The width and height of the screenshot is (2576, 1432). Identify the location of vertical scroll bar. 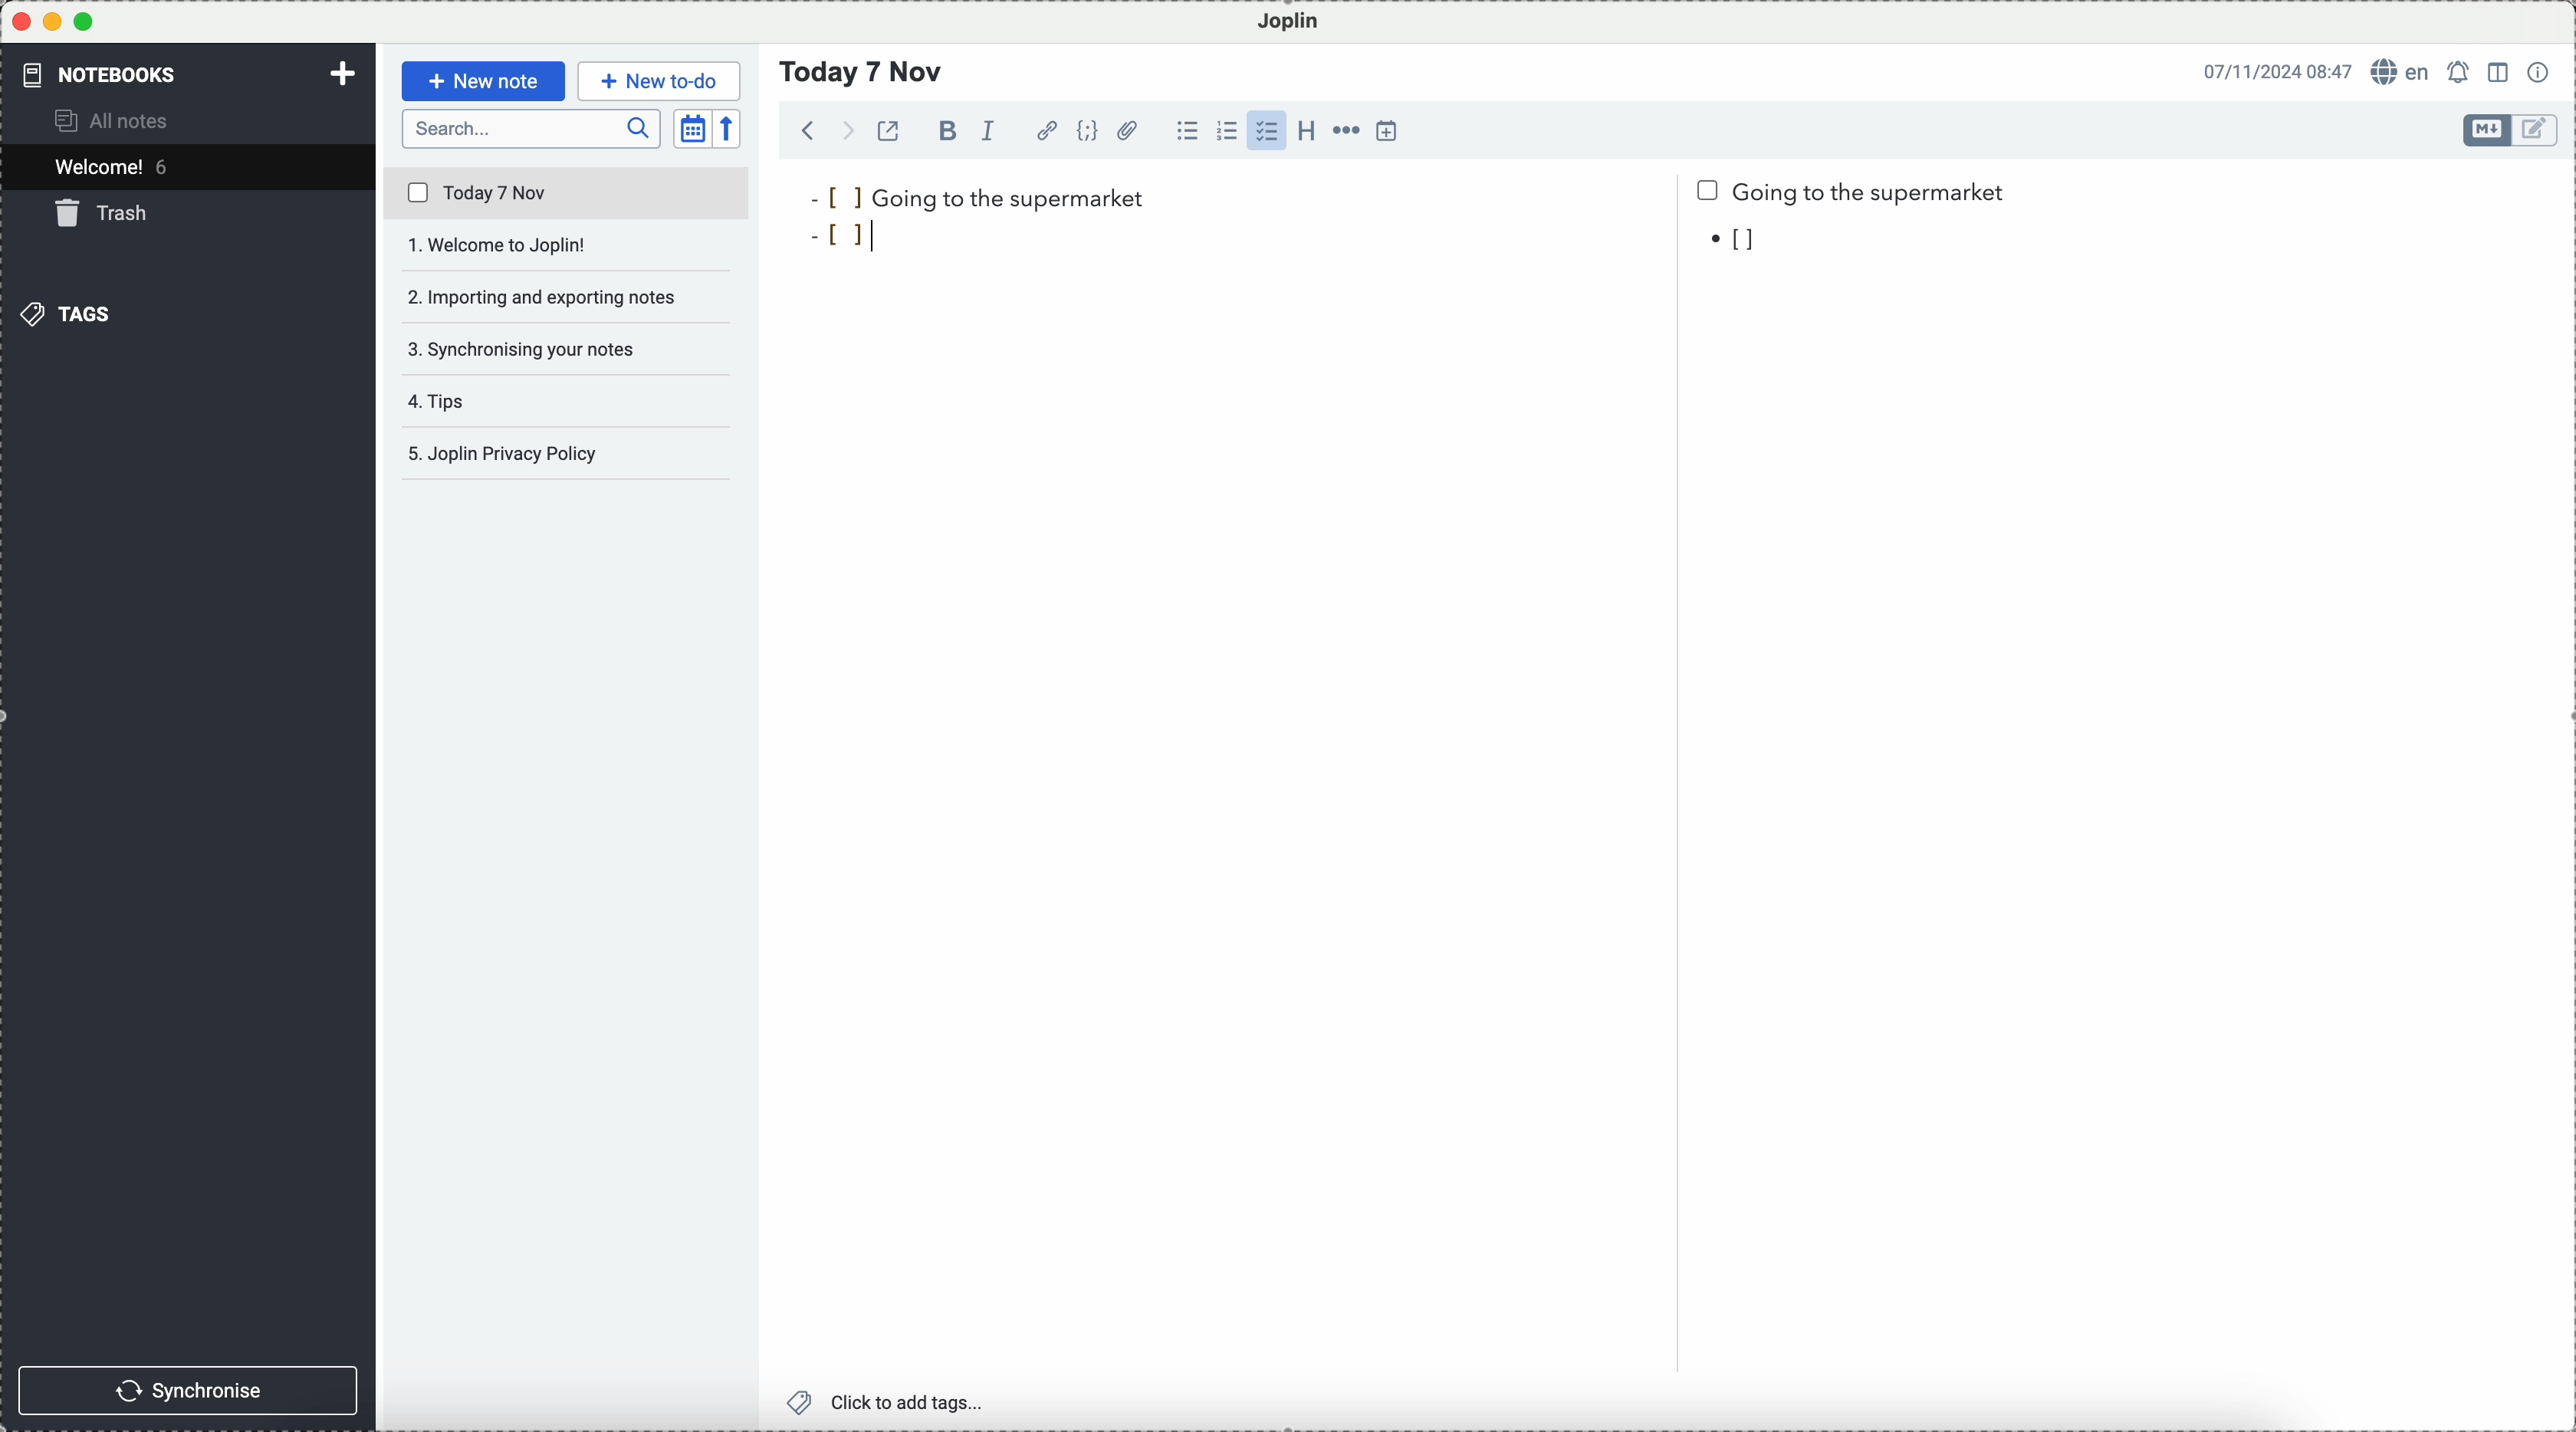
(2559, 338).